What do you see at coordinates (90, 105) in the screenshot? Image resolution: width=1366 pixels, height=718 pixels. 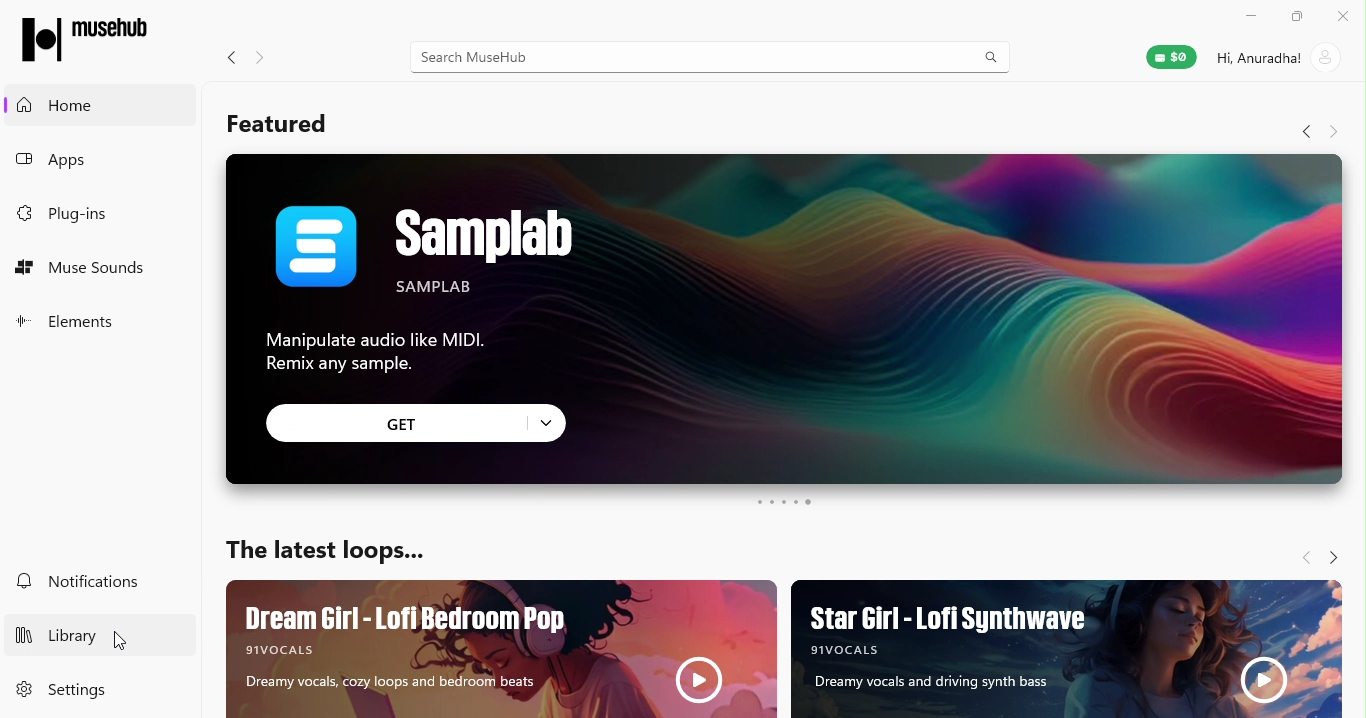 I see `Home` at bounding box center [90, 105].